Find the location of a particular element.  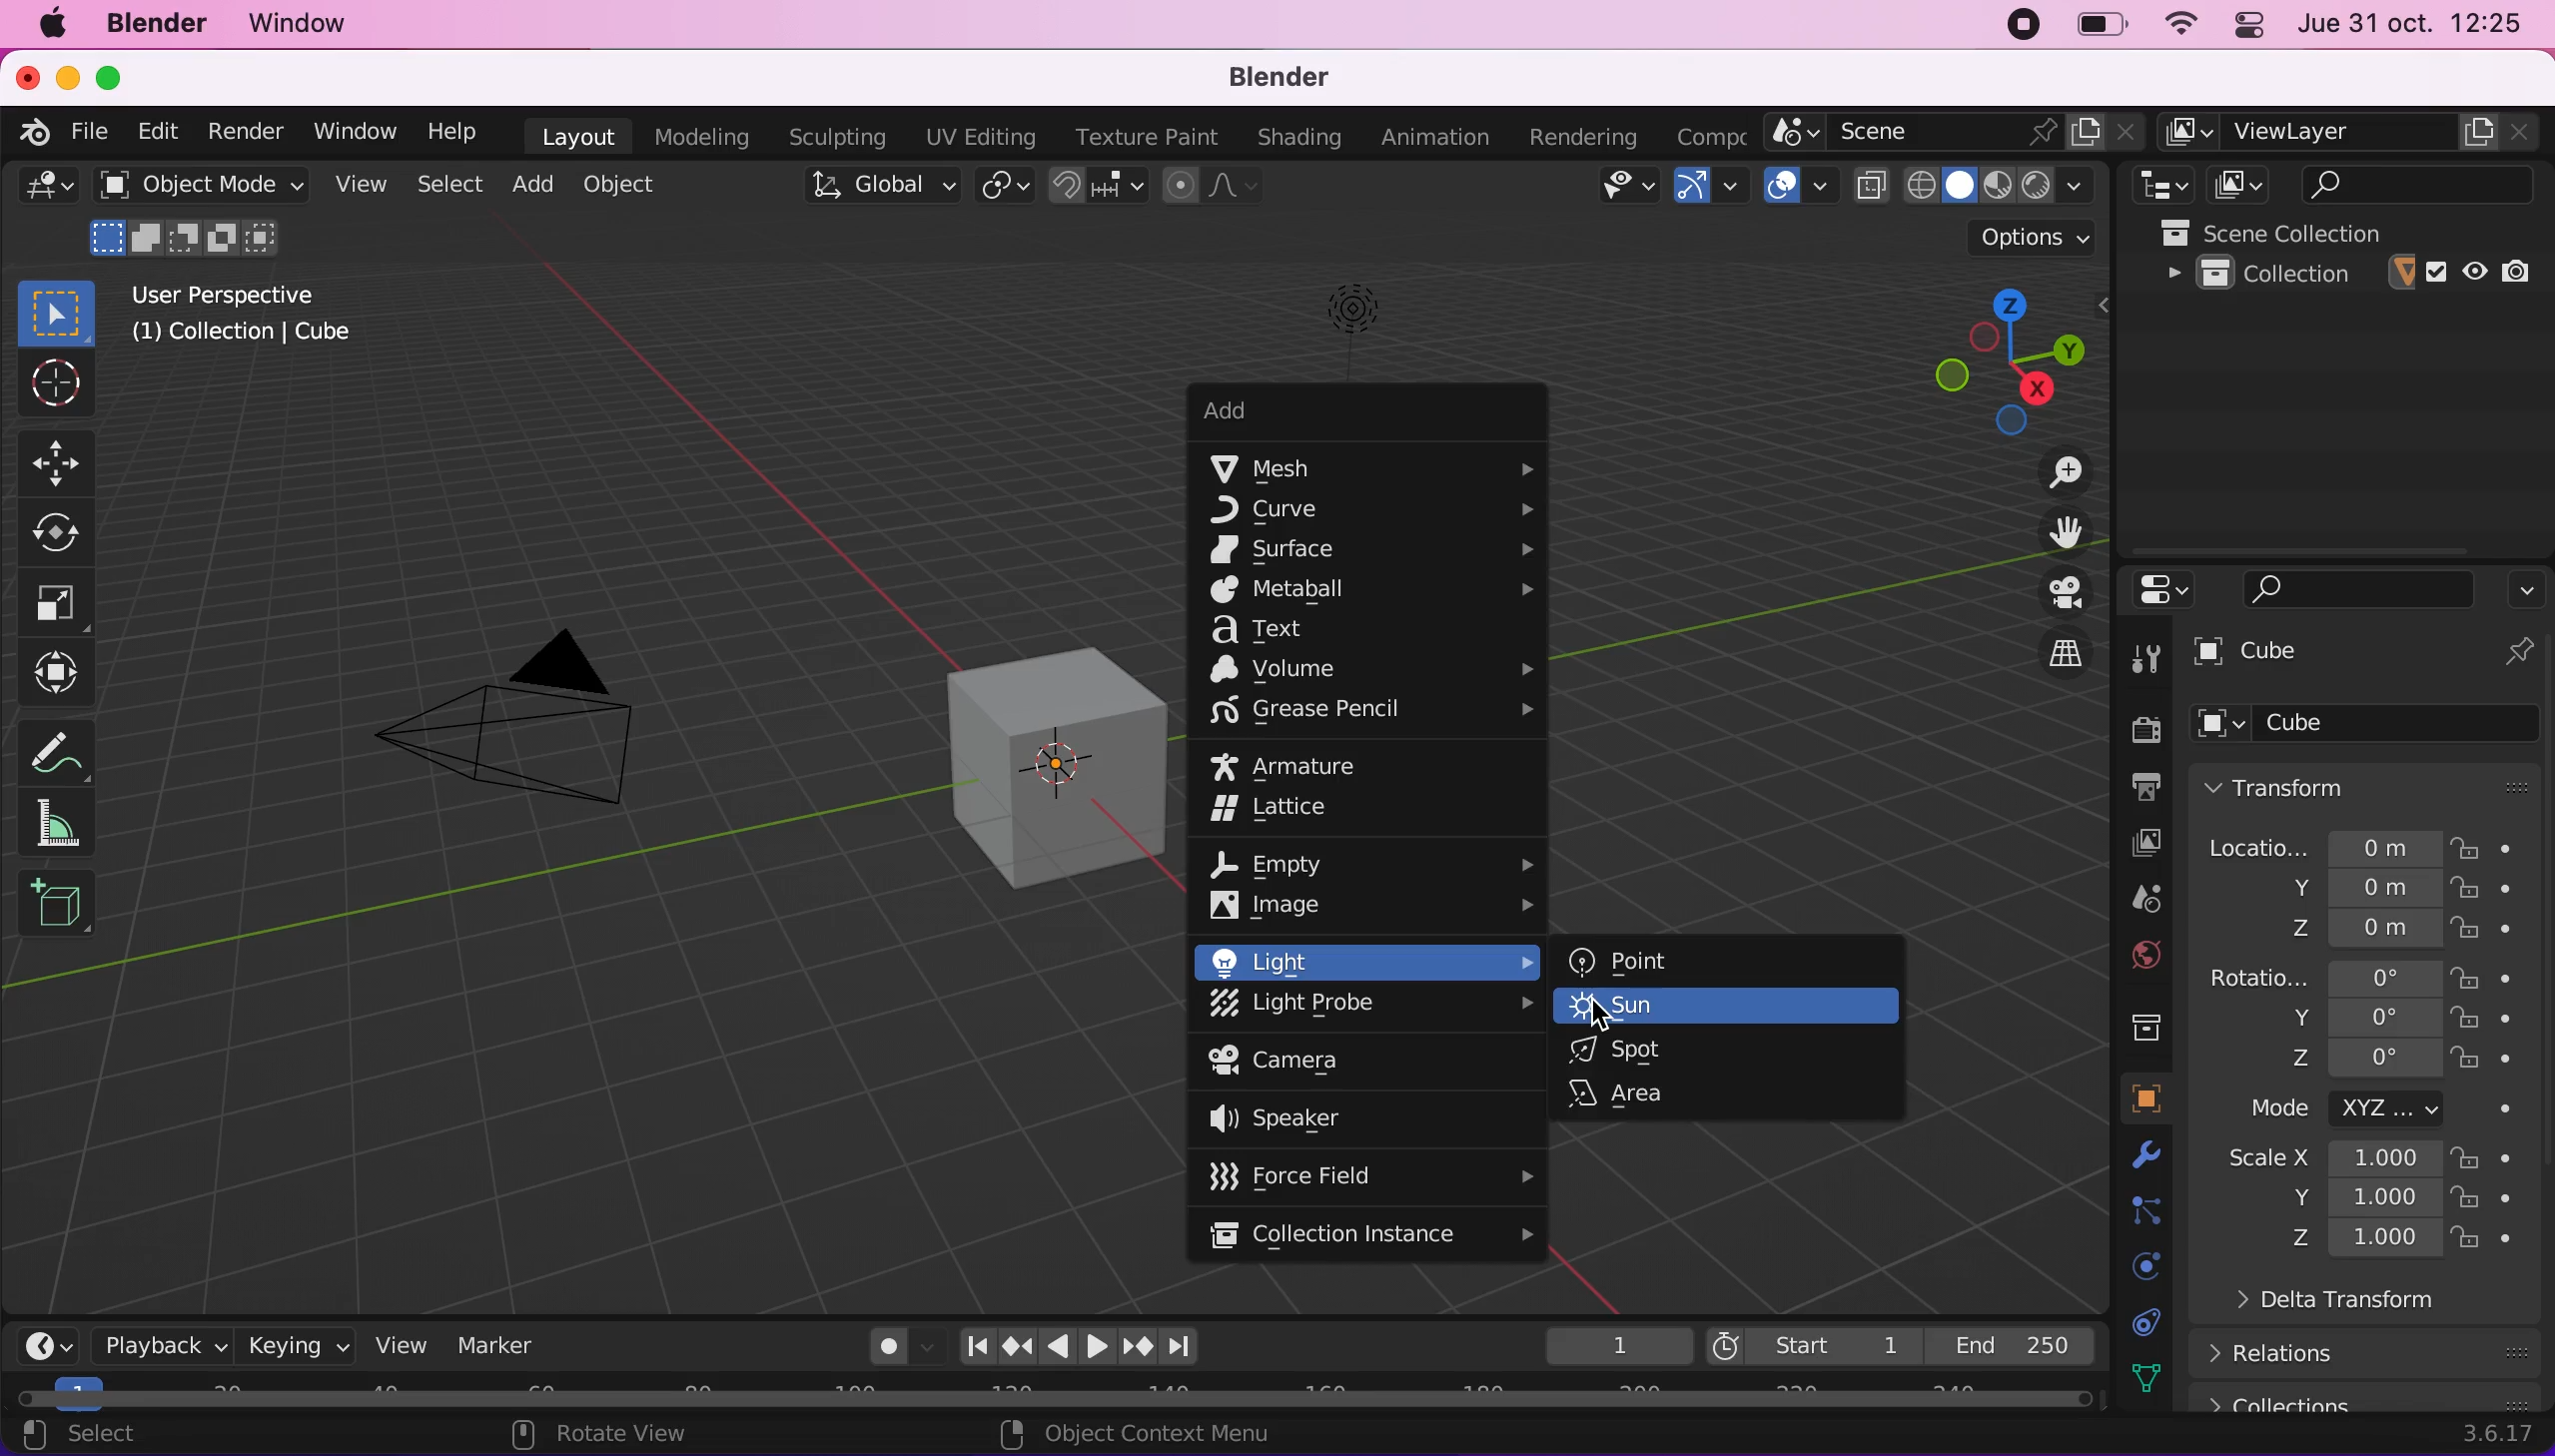

y 0 is located at coordinates (2359, 1017).